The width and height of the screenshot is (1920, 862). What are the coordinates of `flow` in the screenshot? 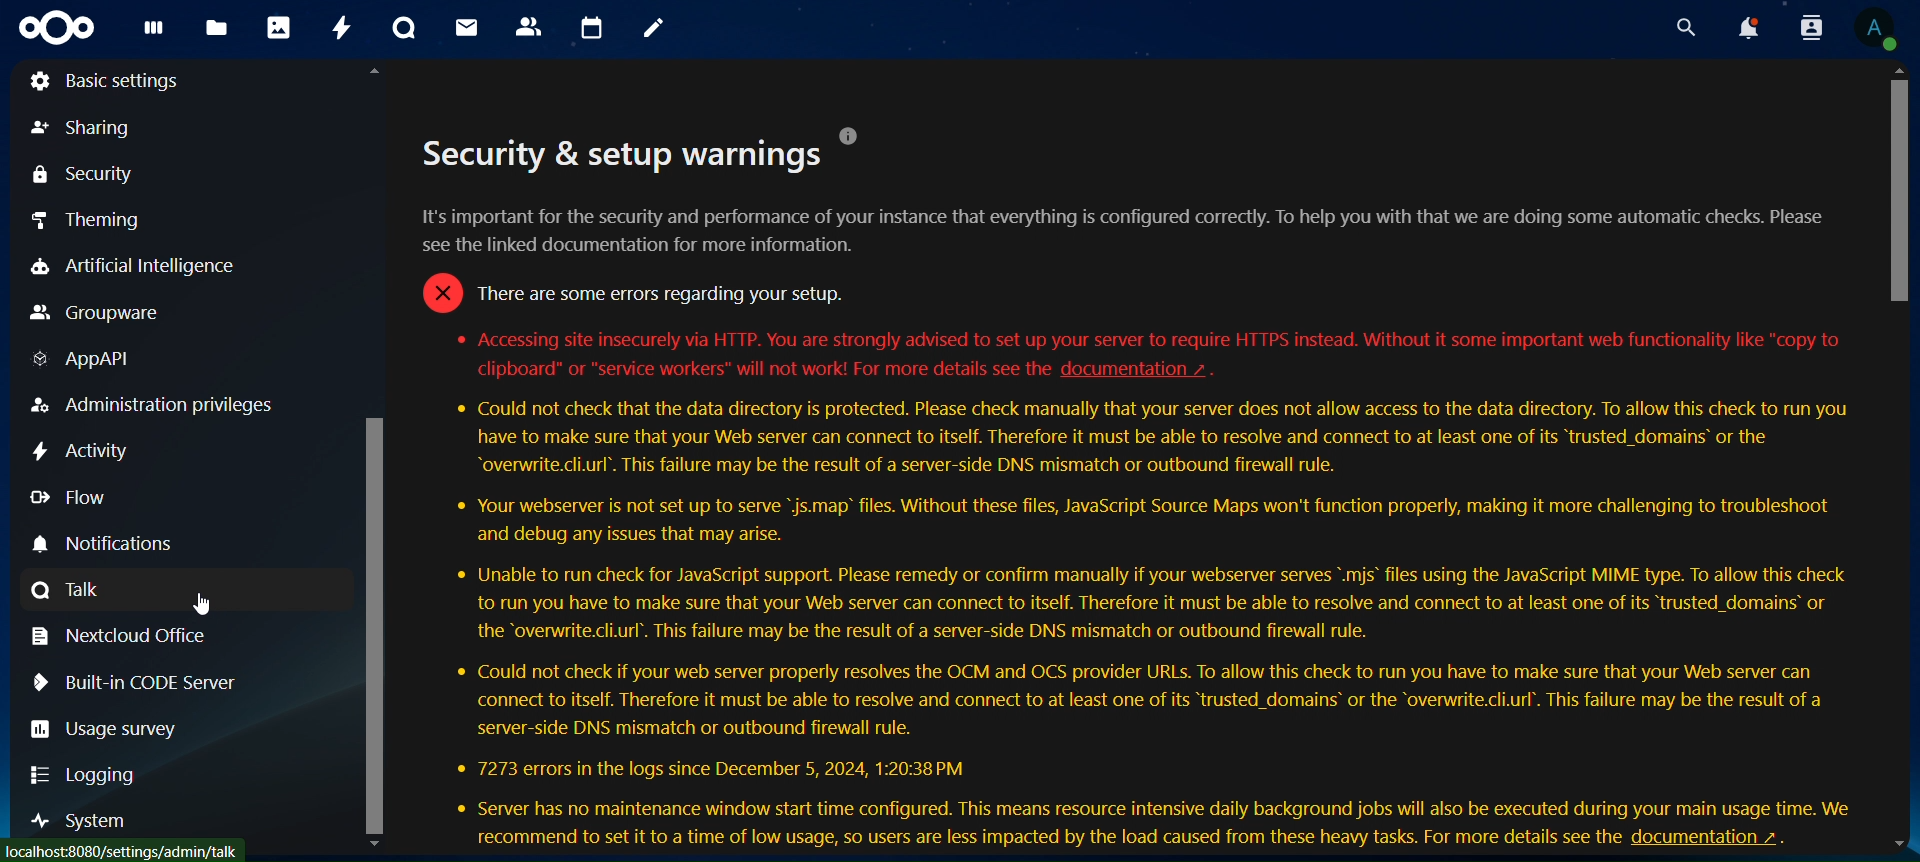 It's located at (73, 499).